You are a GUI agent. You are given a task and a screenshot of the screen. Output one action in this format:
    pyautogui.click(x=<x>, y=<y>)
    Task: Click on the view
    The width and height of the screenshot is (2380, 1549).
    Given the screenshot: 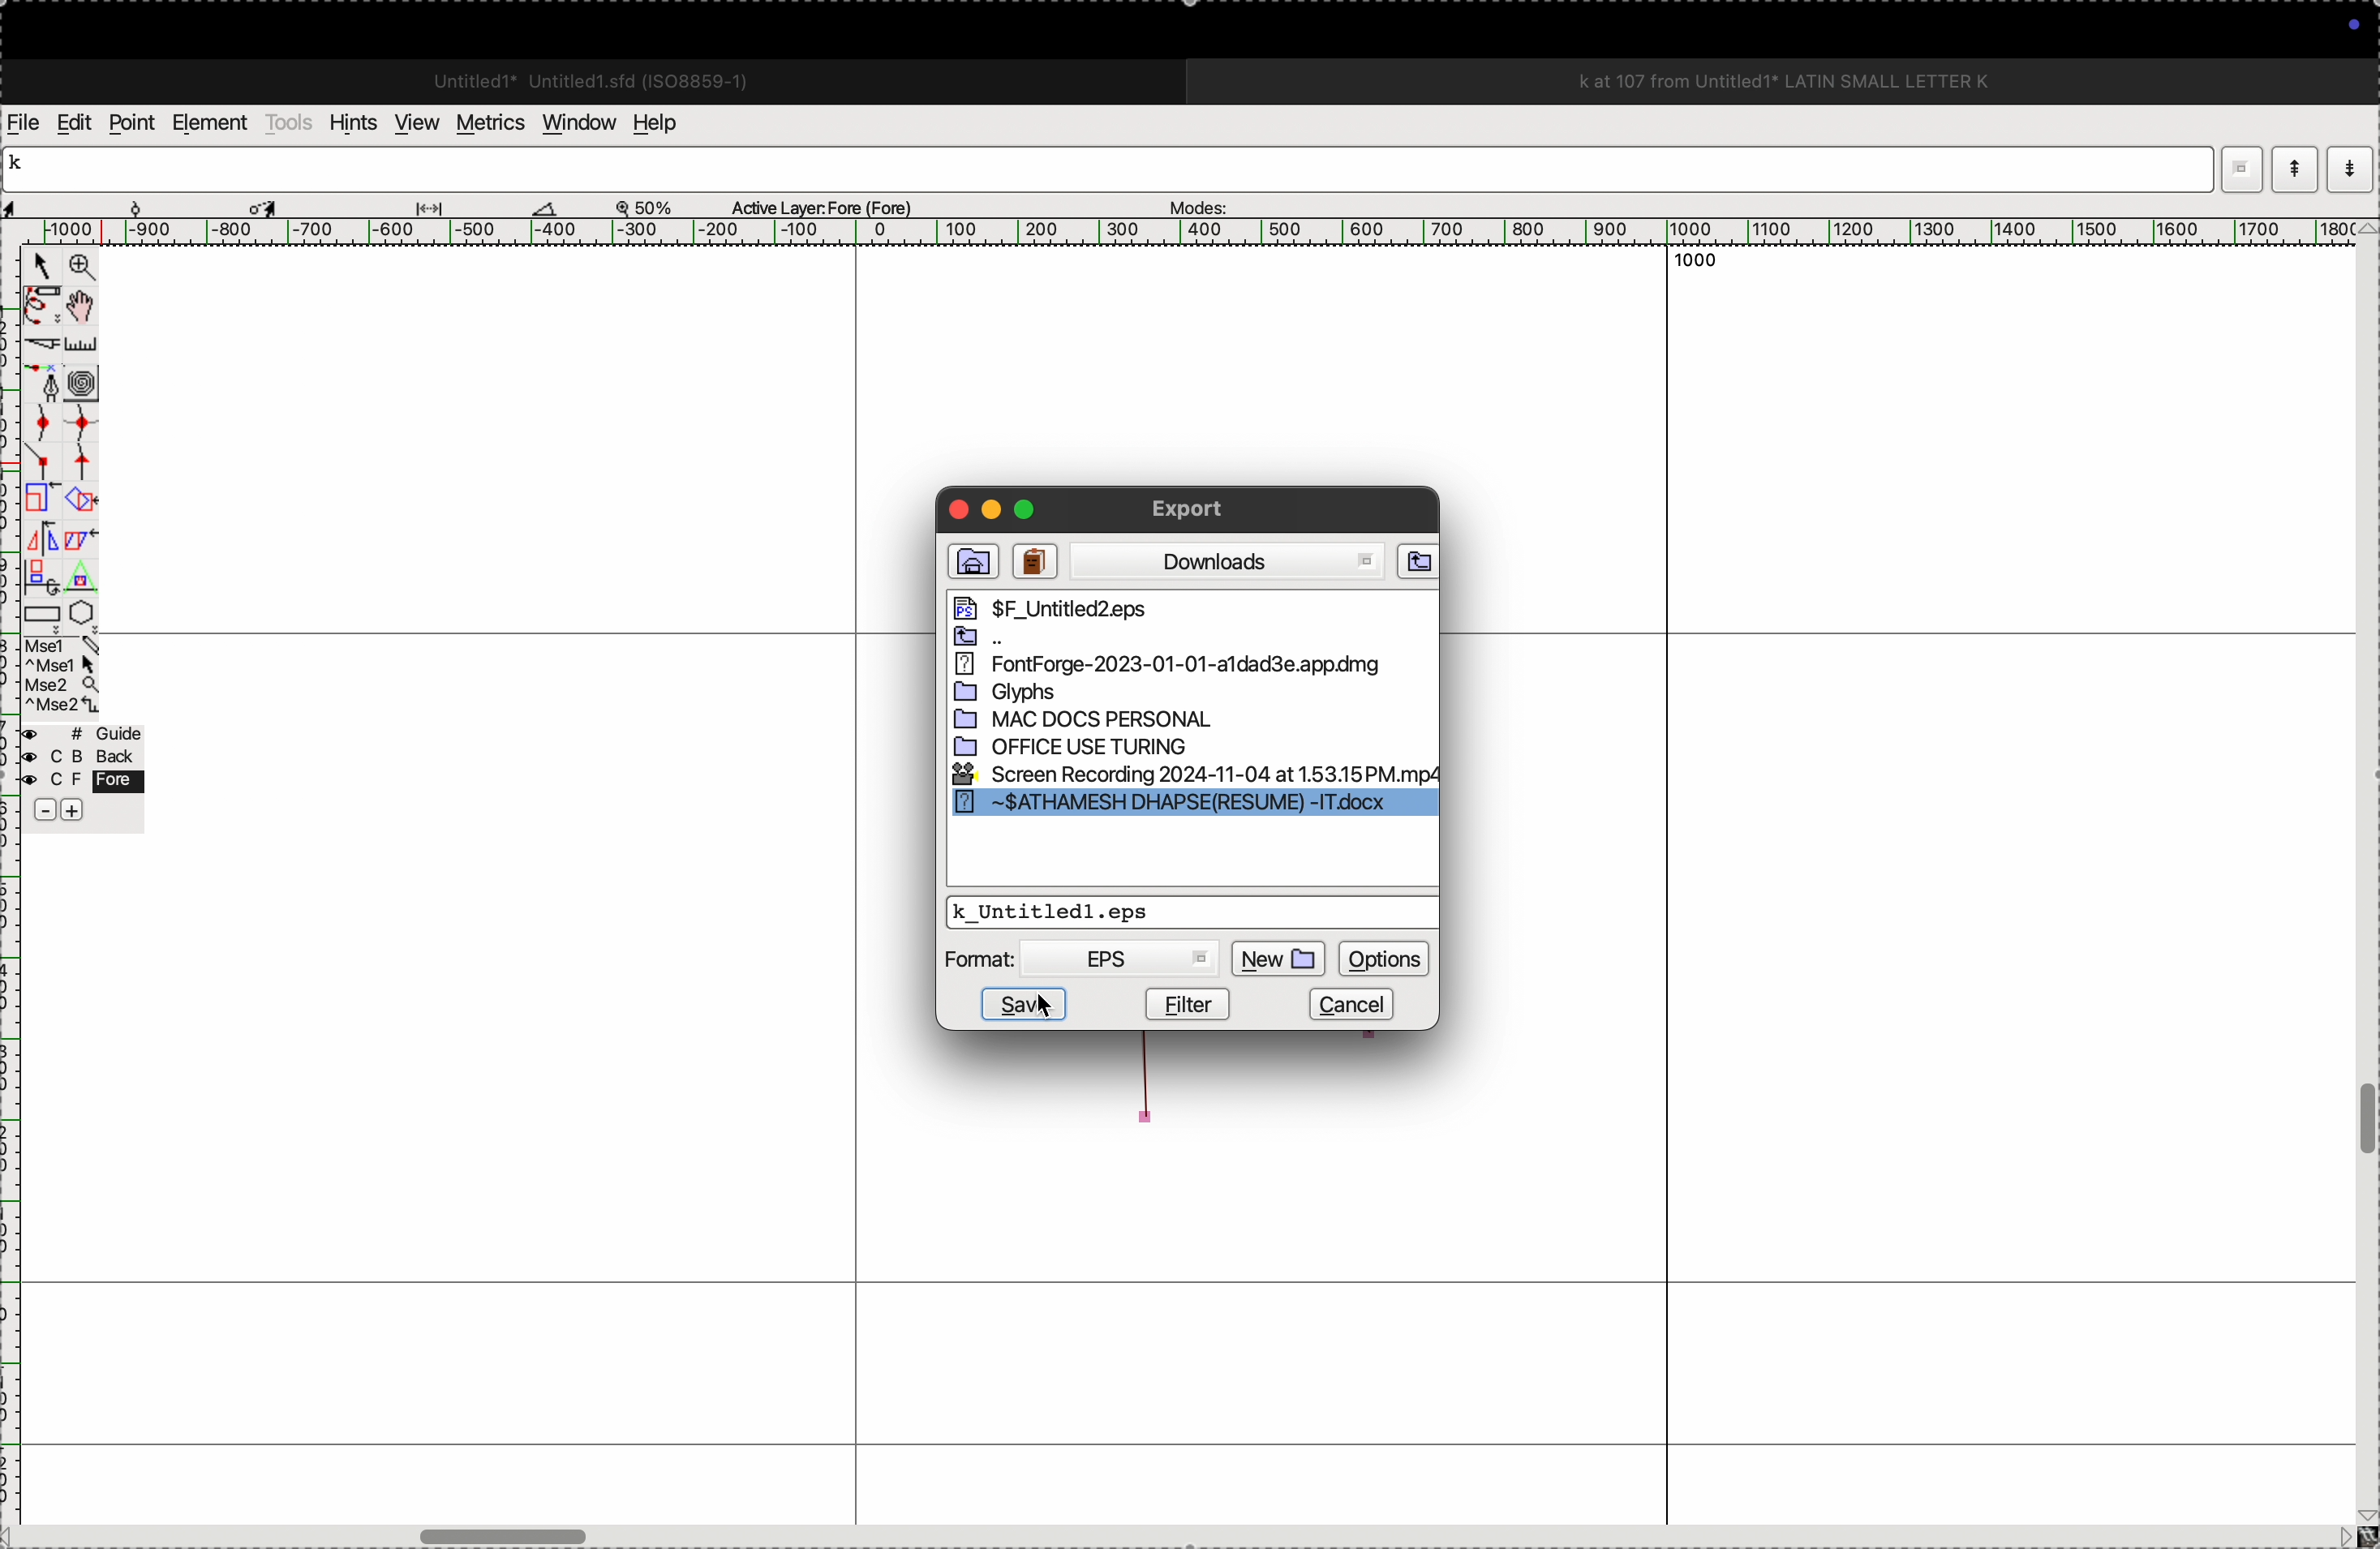 What is the action you would take?
    pyautogui.click(x=411, y=123)
    